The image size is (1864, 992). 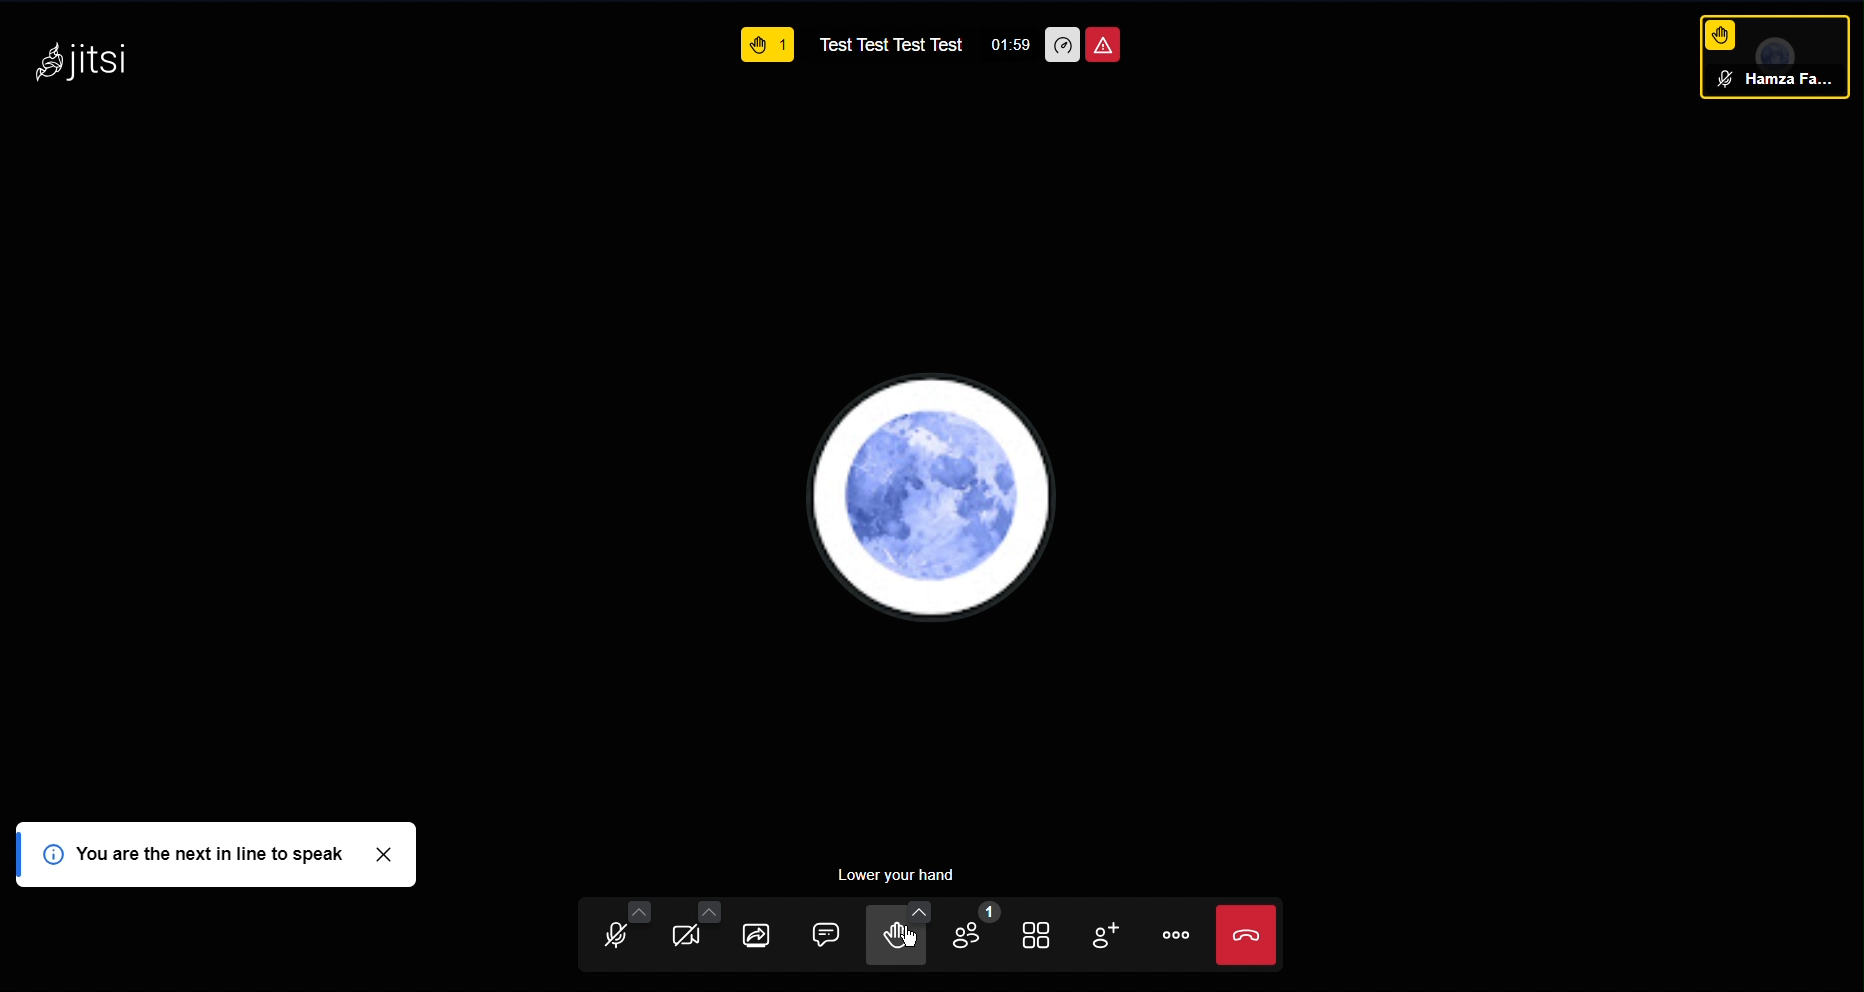 I want to click on Lower your hand, so click(x=893, y=875).